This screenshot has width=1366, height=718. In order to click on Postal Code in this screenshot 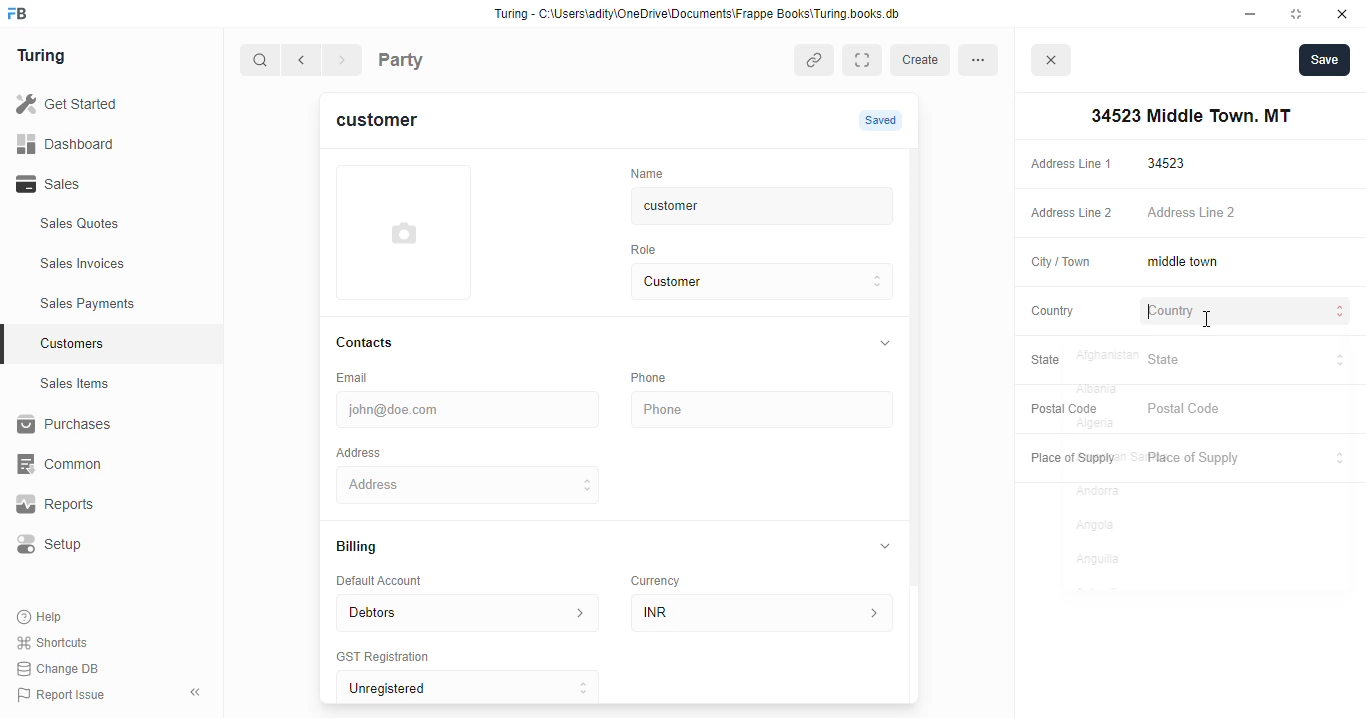, I will do `click(1061, 408)`.